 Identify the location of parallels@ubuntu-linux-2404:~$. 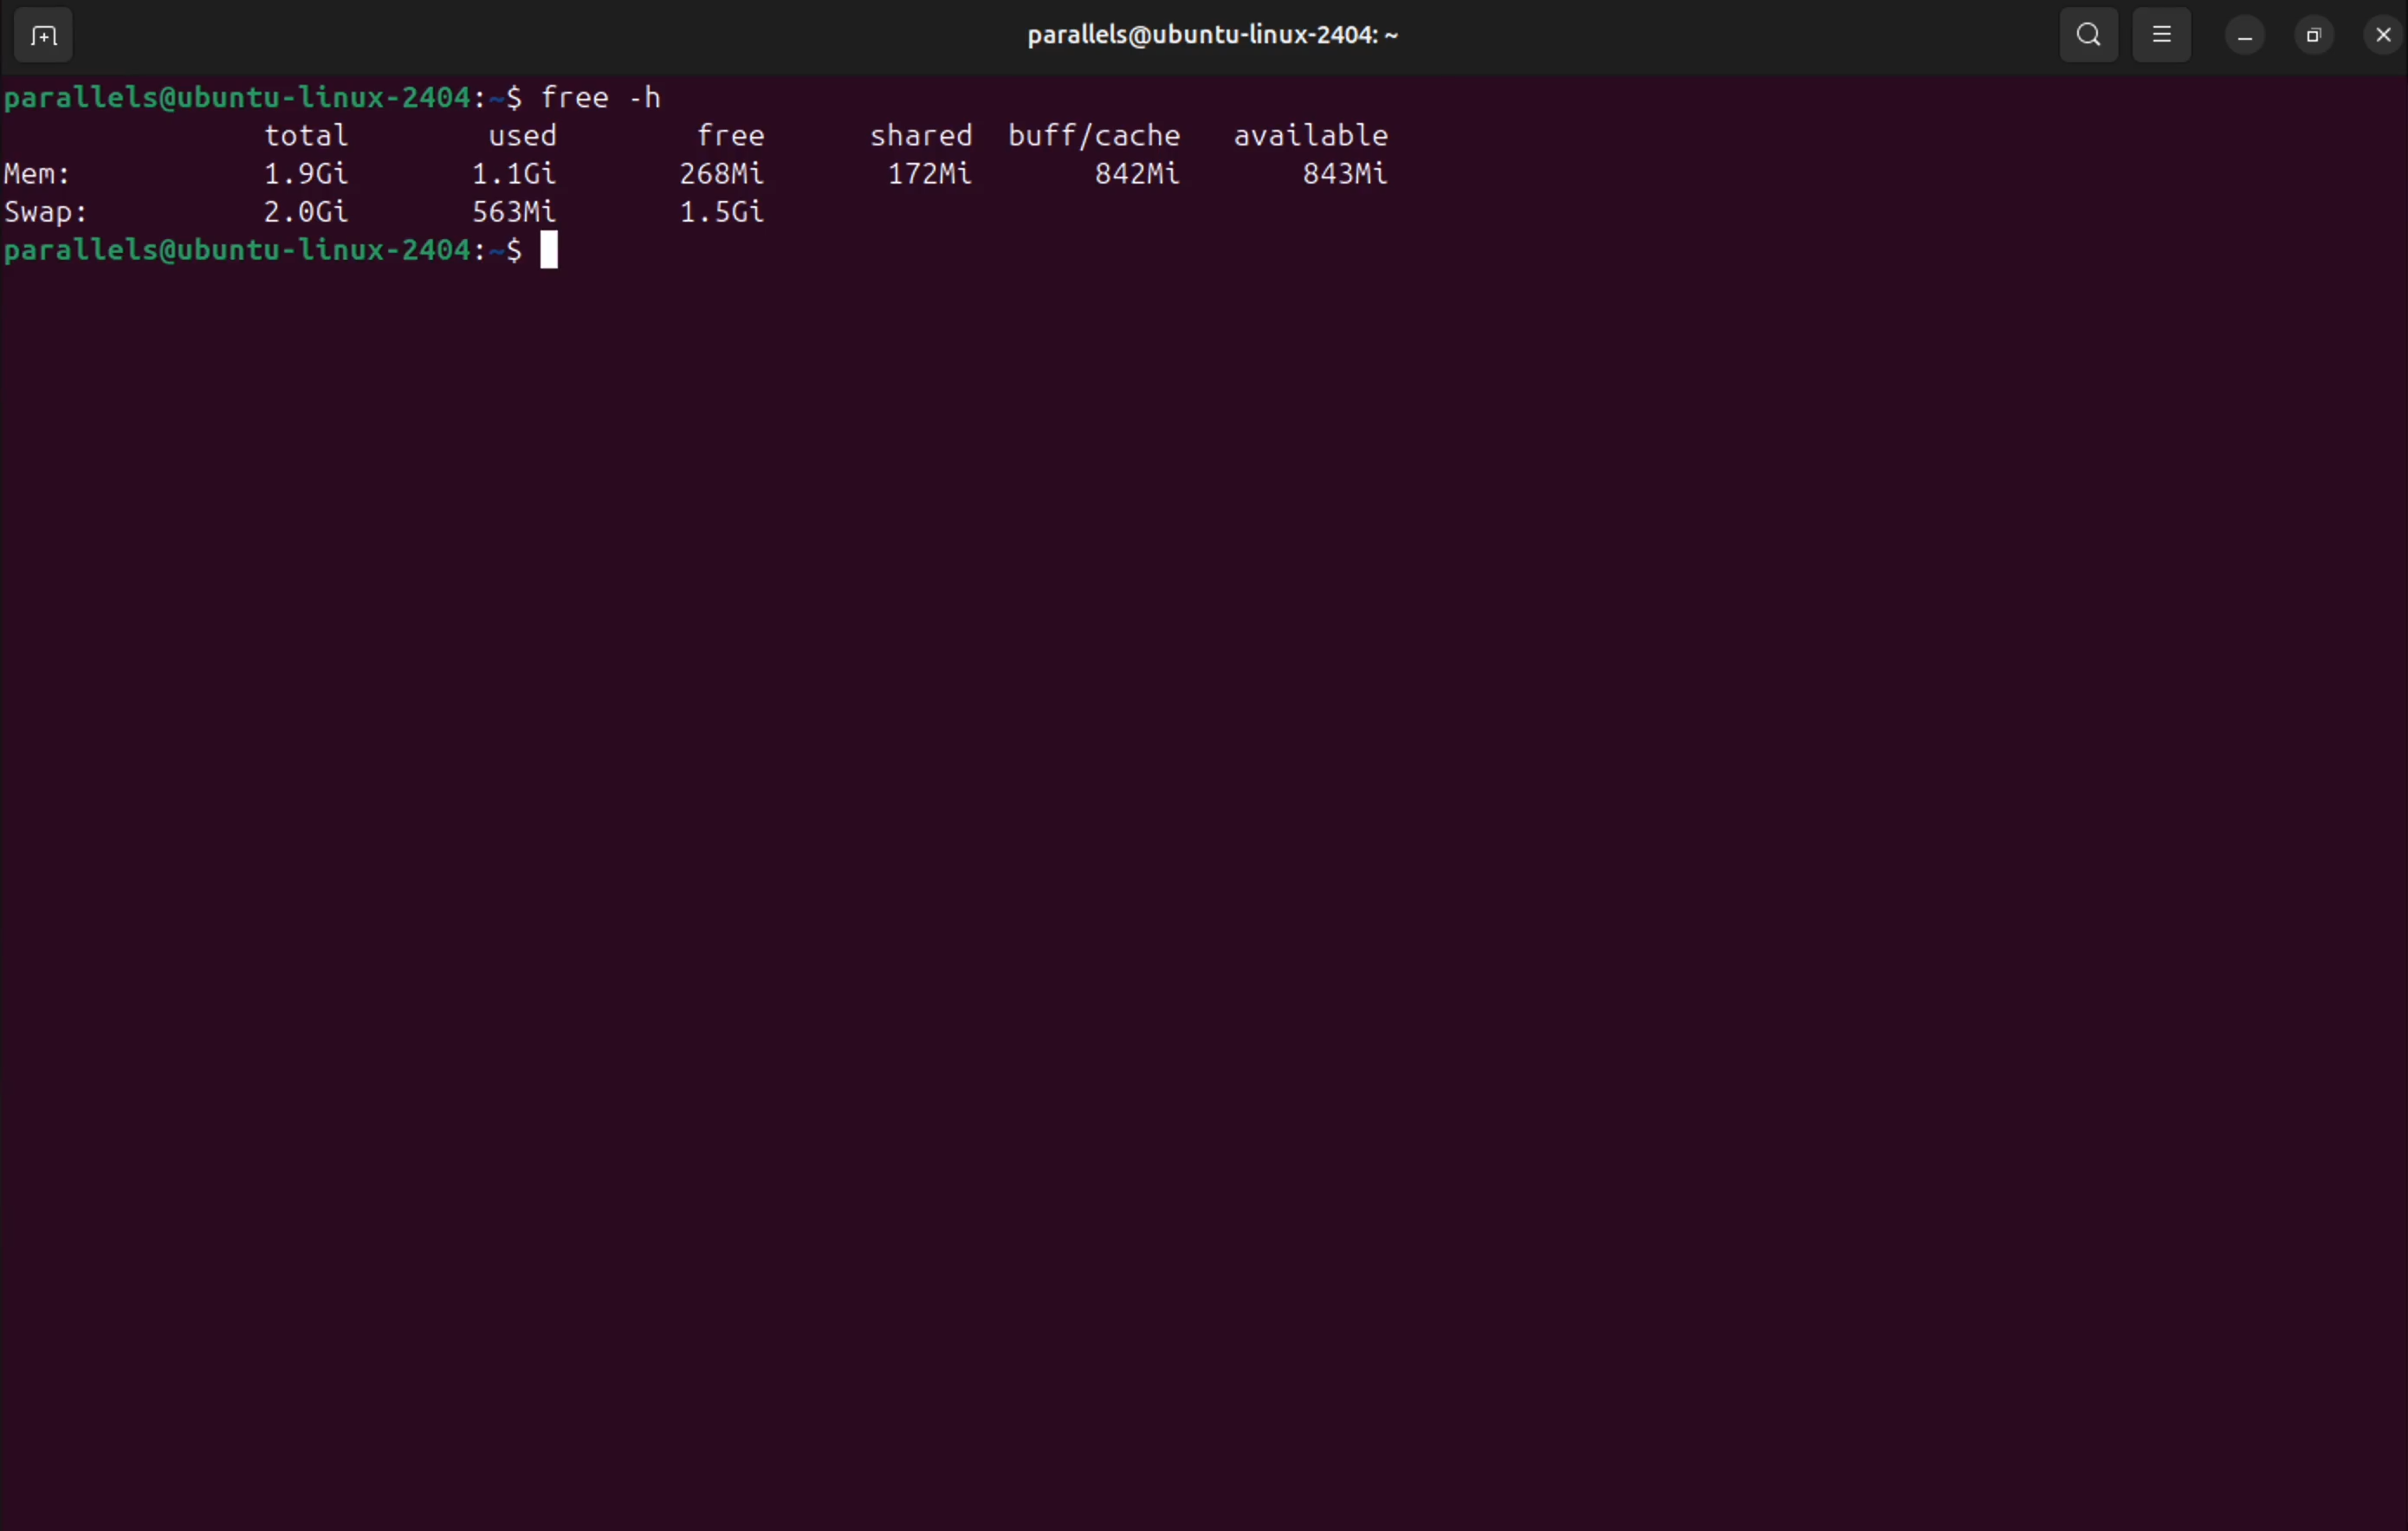
(280, 253).